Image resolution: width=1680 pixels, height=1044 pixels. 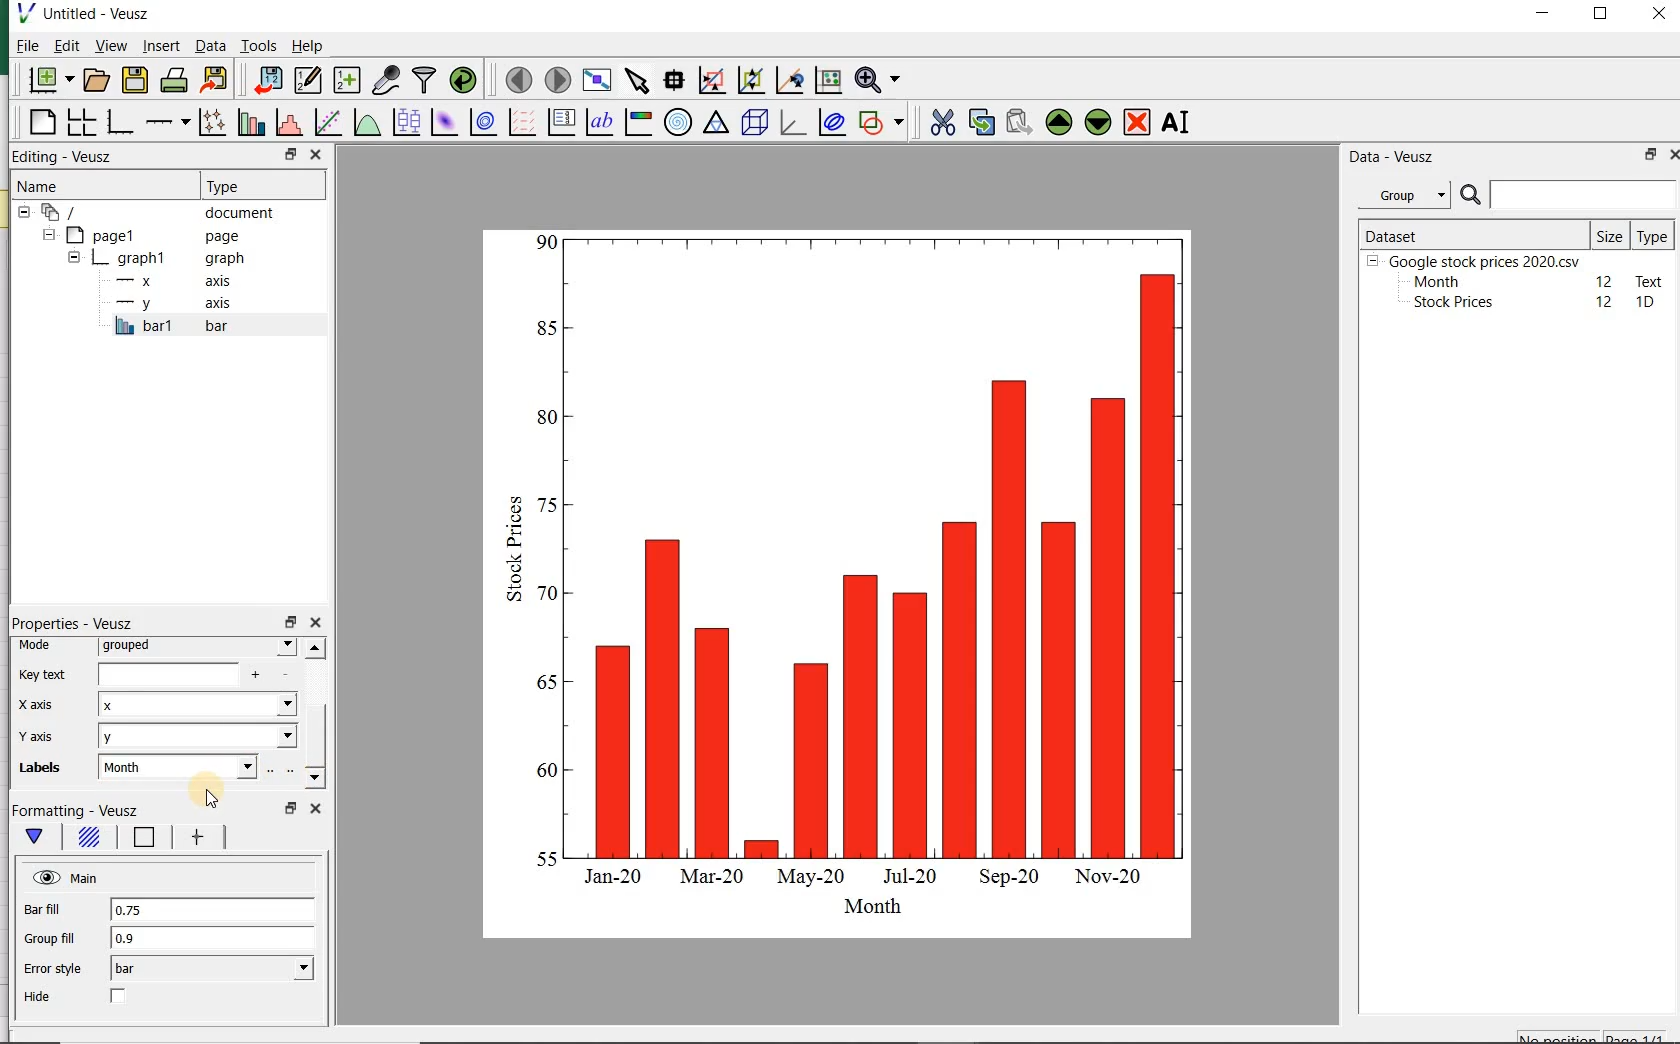 What do you see at coordinates (49, 938) in the screenshot?
I see `Group fill` at bounding box center [49, 938].